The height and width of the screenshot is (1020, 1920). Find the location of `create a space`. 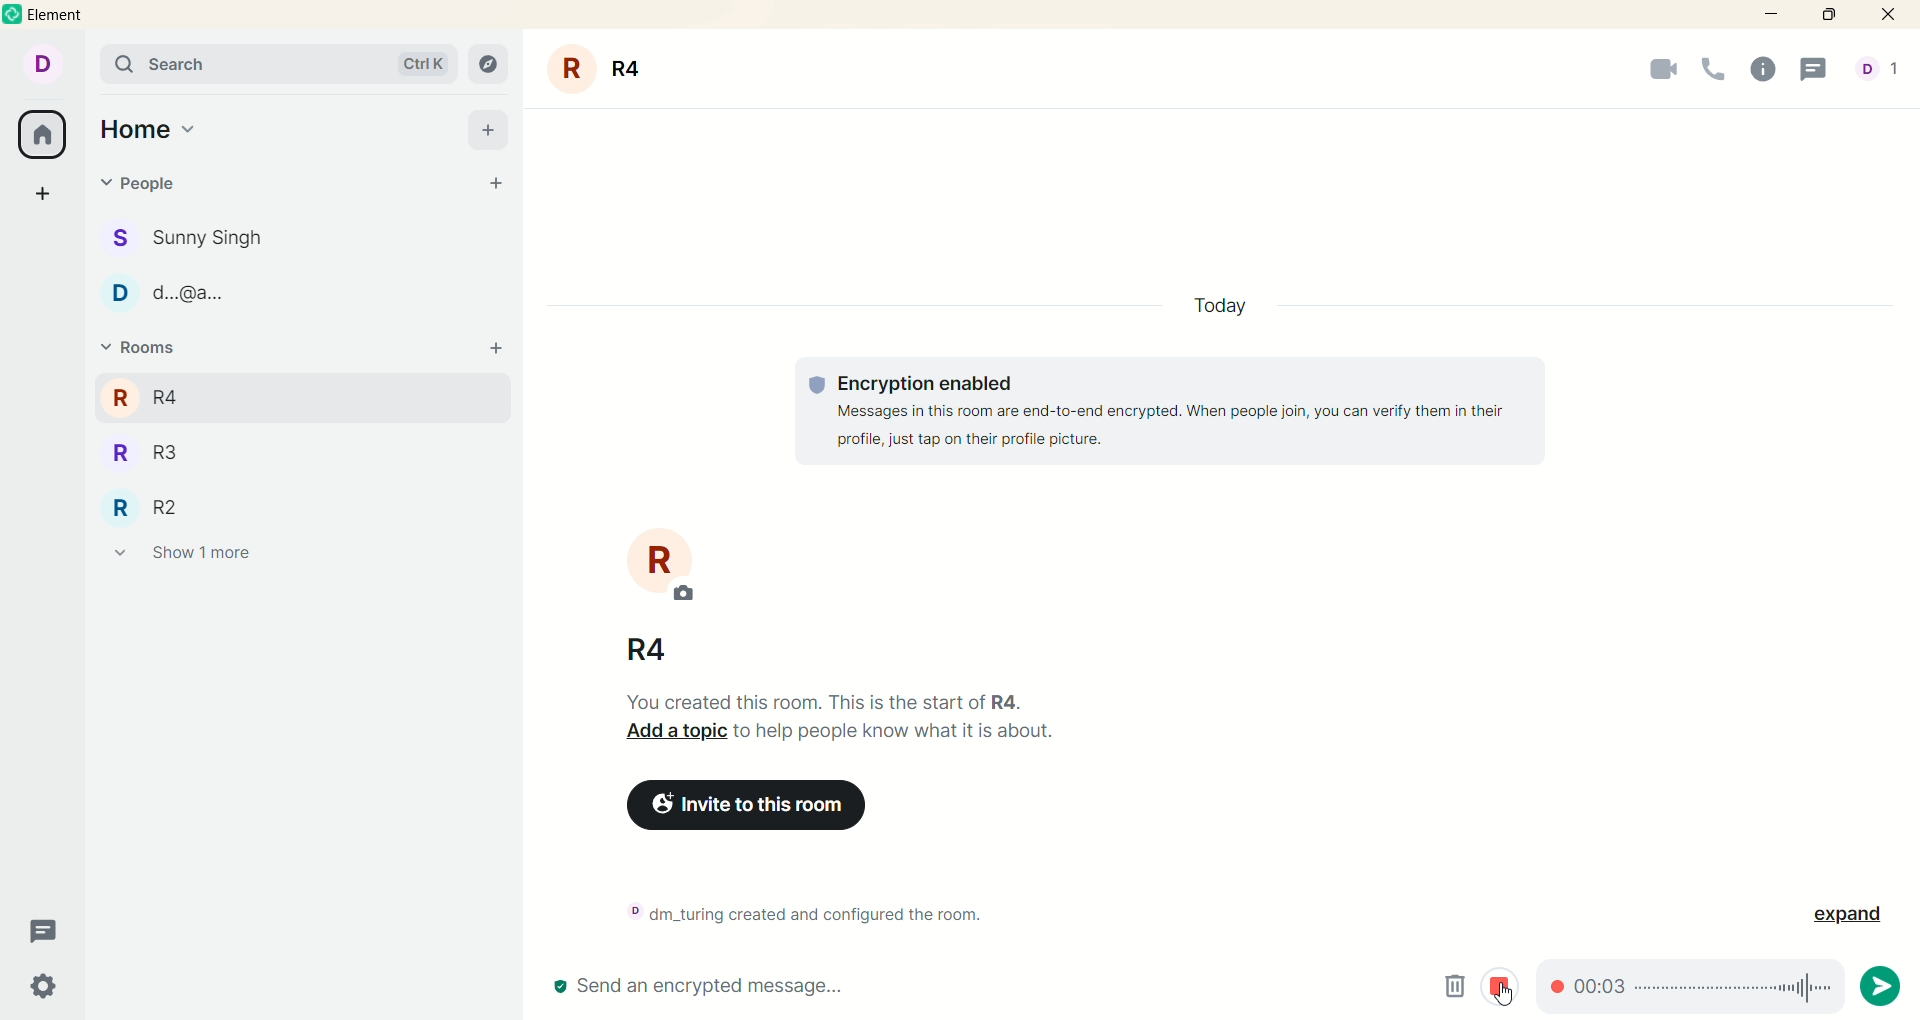

create a space is located at coordinates (43, 196).